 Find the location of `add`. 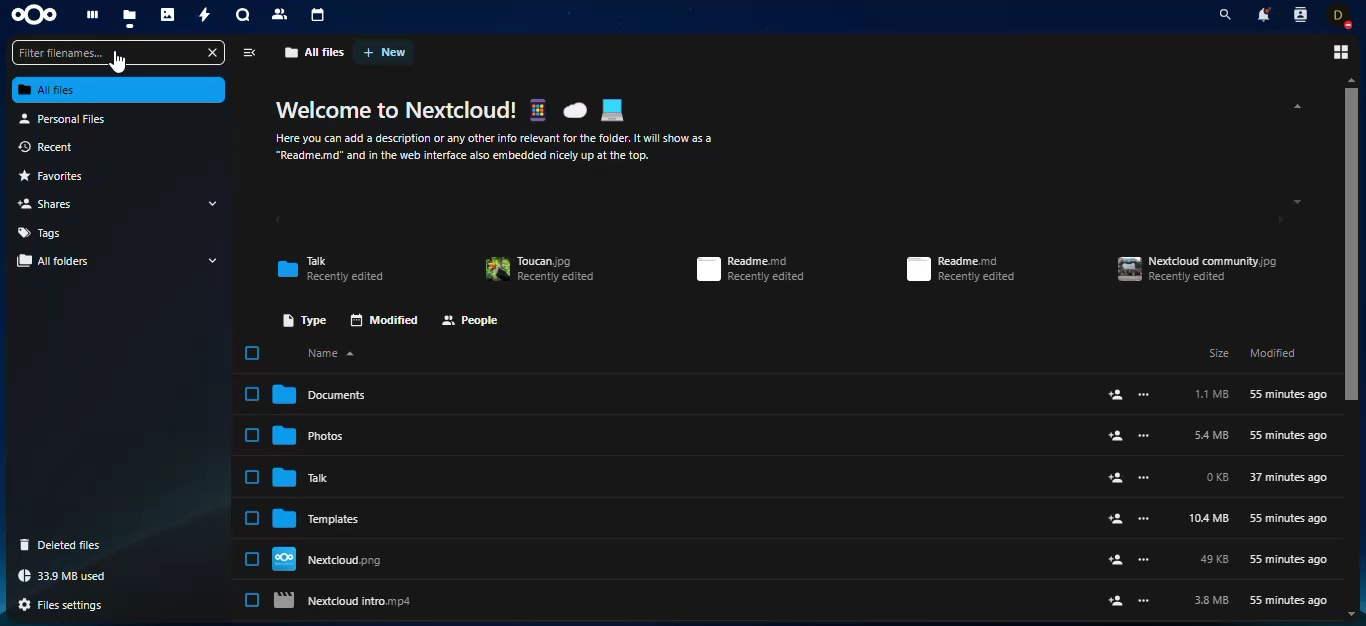

add is located at coordinates (1116, 560).